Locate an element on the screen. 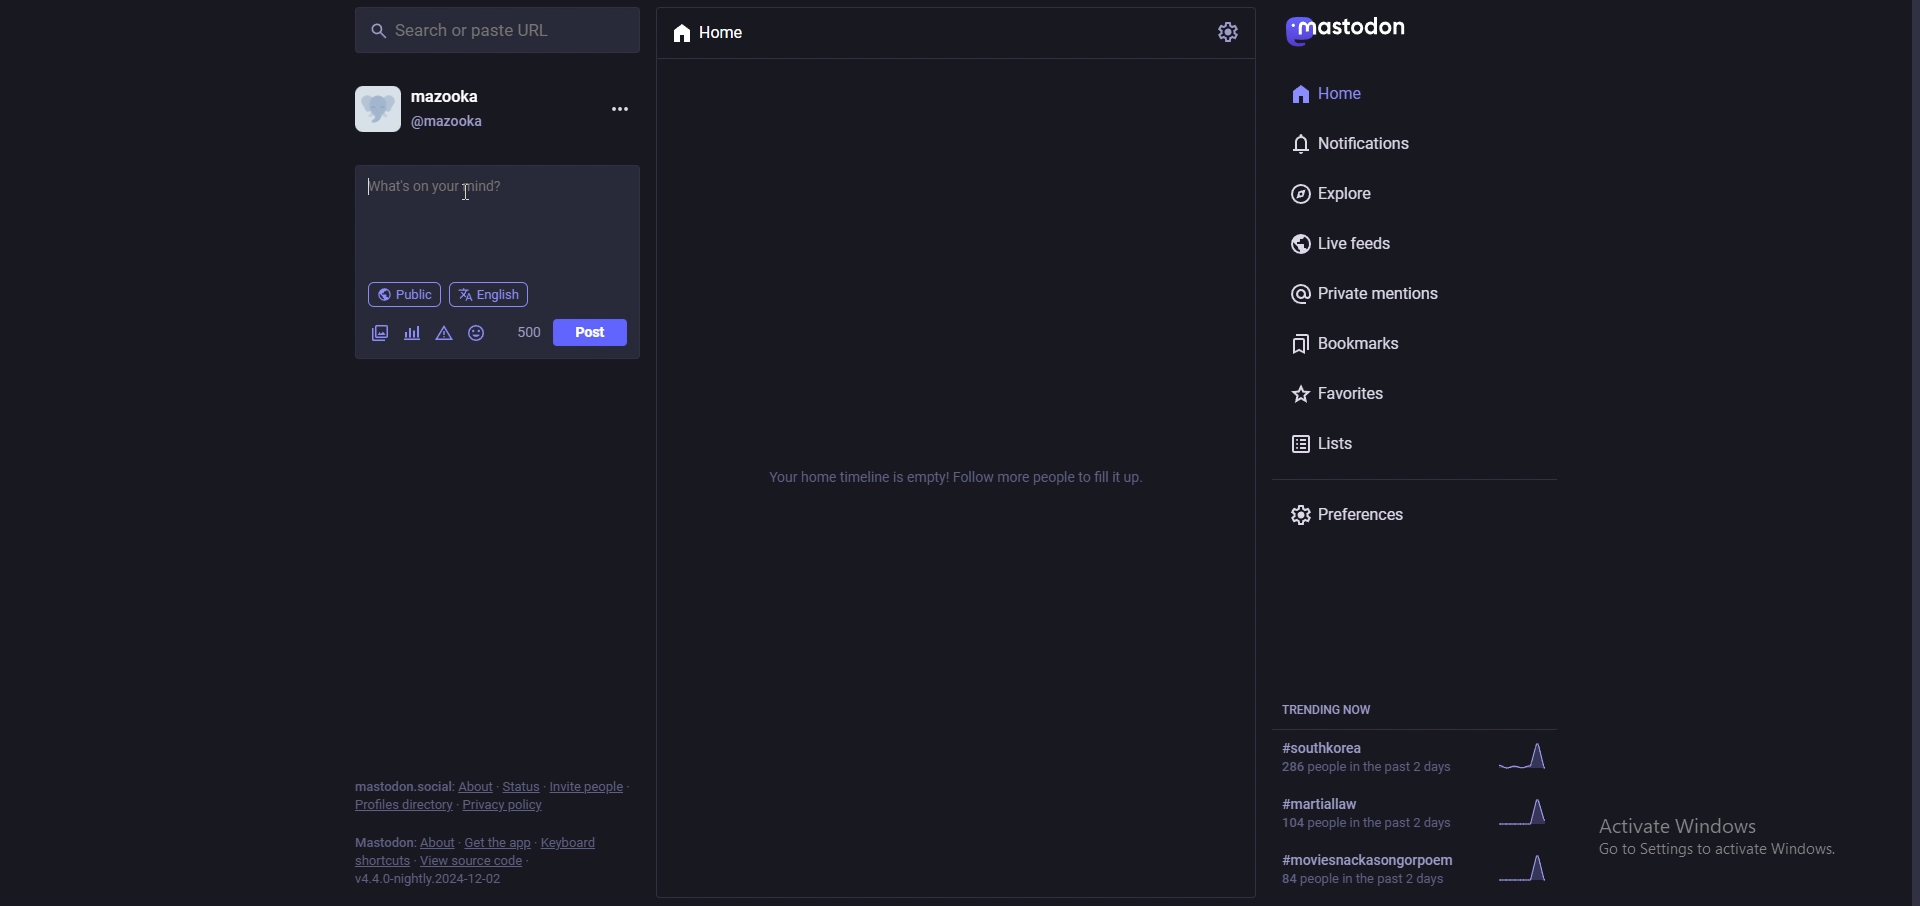 The width and height of the screenshot is (1920, 906). post input: what's on your mind? is located at coordinates (498, 215).